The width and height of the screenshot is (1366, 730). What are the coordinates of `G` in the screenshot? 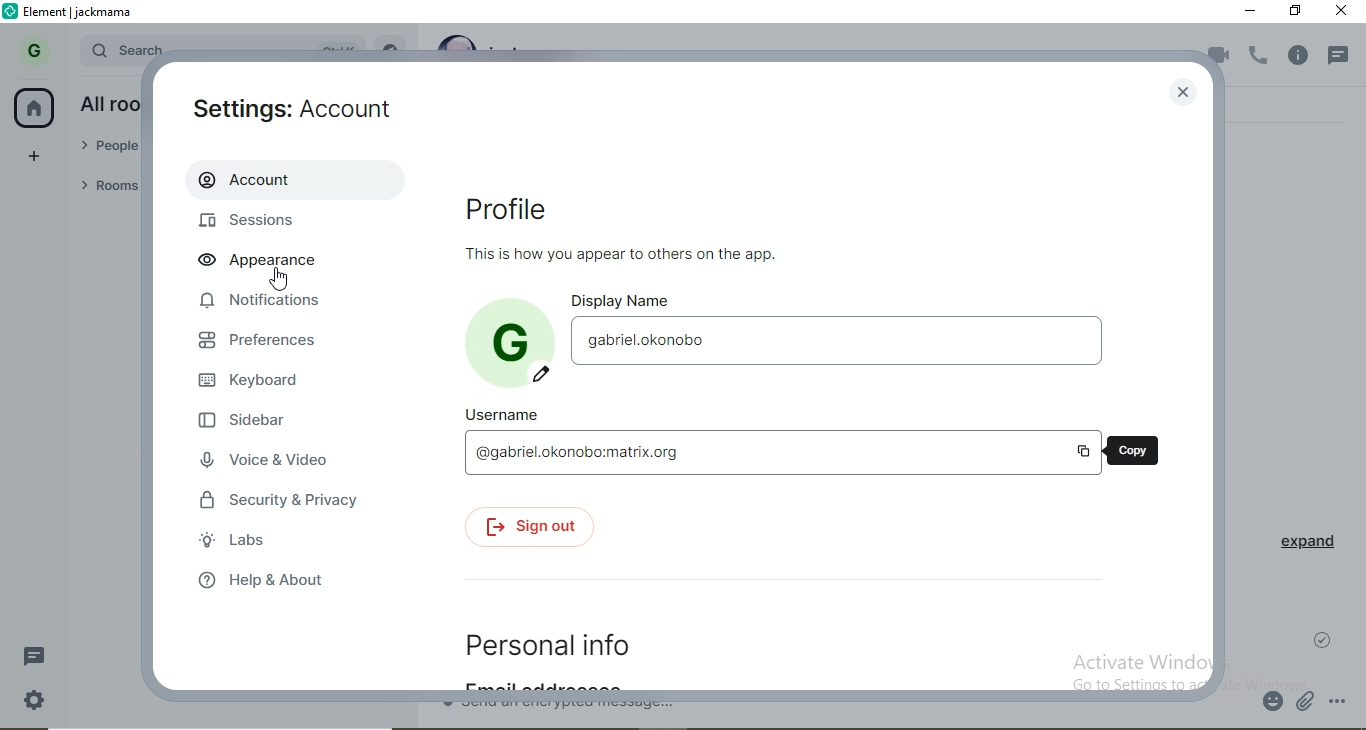 It's located at (30, 52).